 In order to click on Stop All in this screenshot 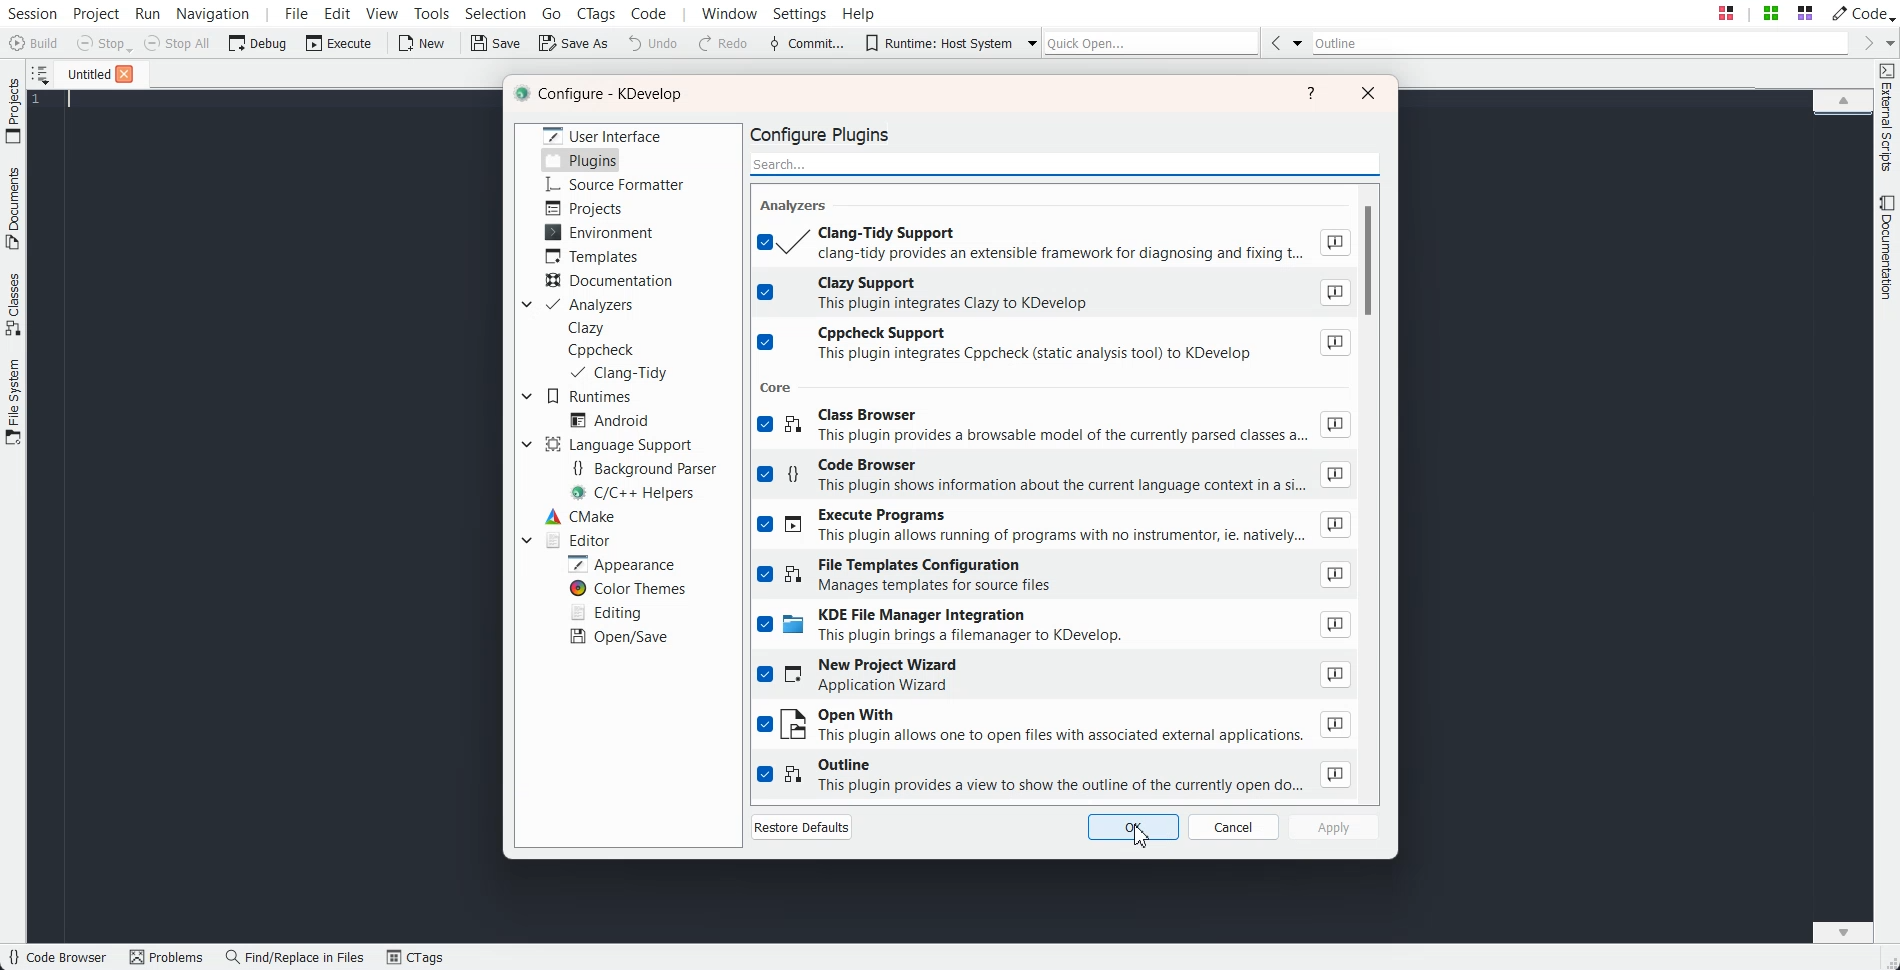, I will do `click(178, 43)`.